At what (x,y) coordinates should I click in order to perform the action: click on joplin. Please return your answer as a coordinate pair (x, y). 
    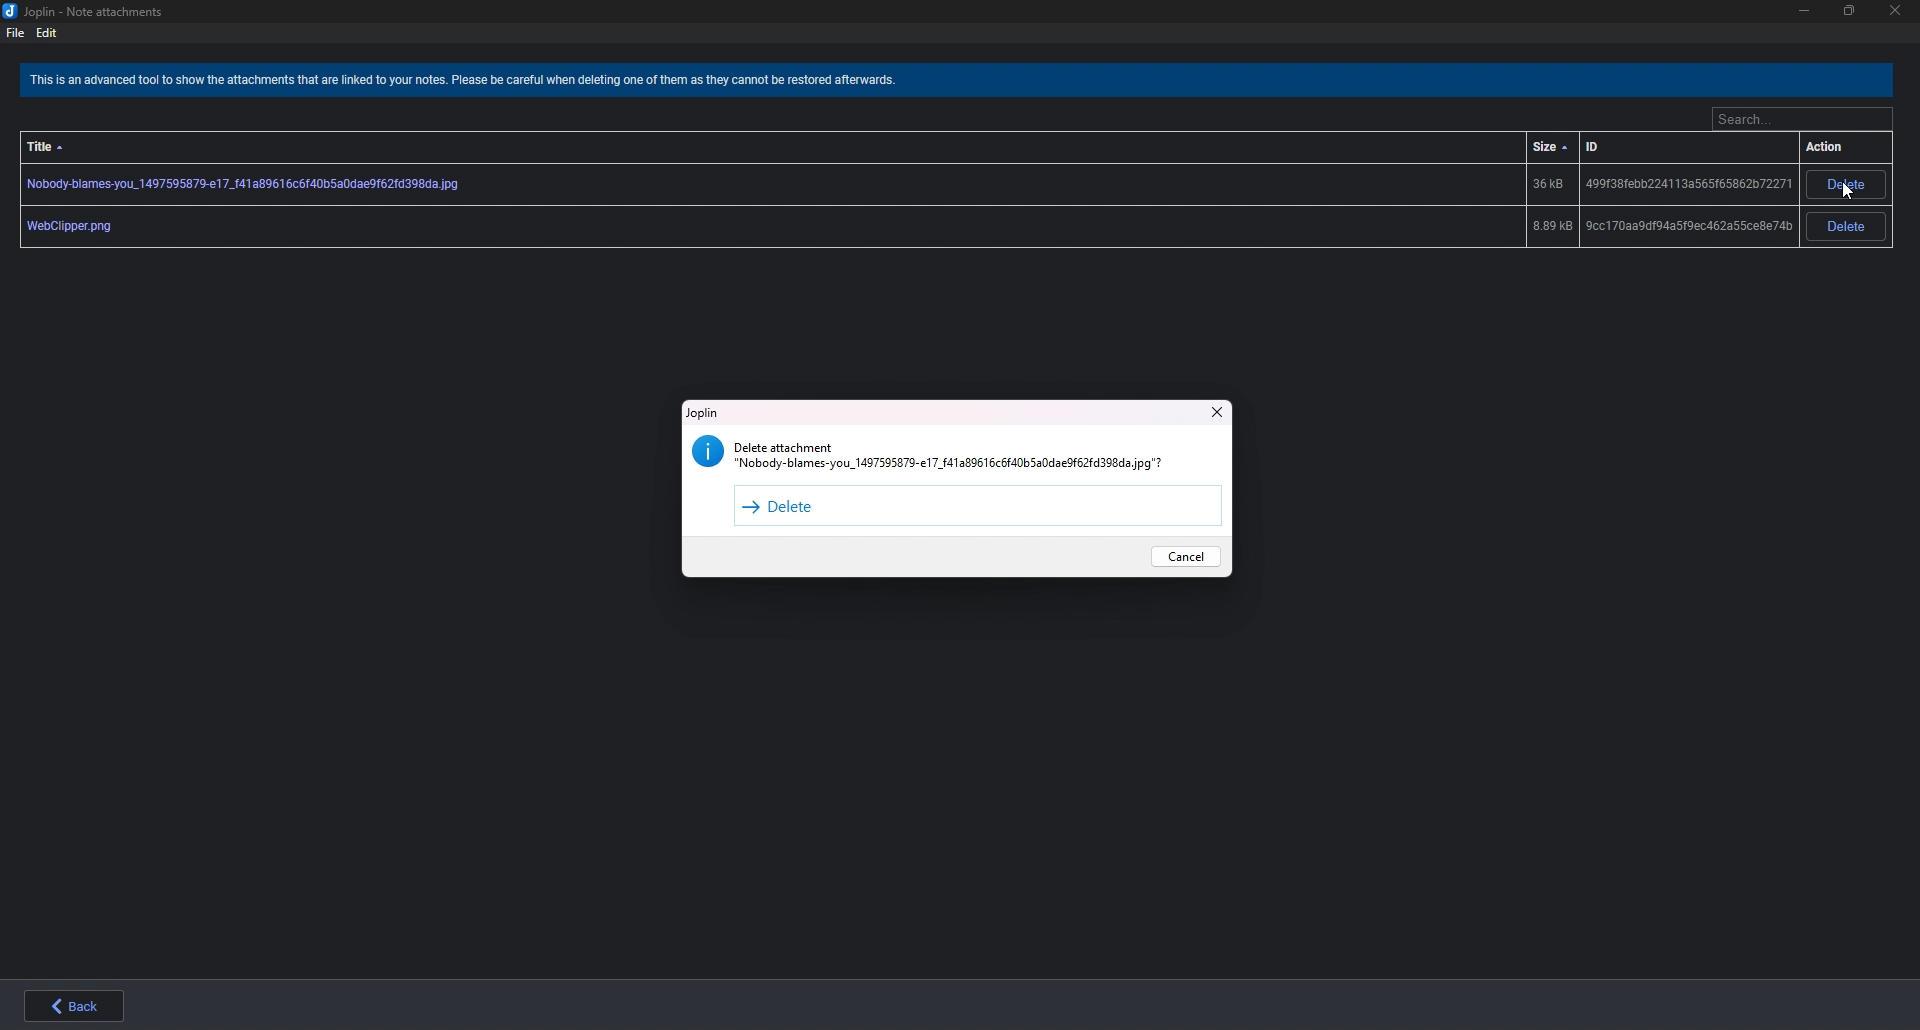
    Looking at the image, I should click on (88, 12).